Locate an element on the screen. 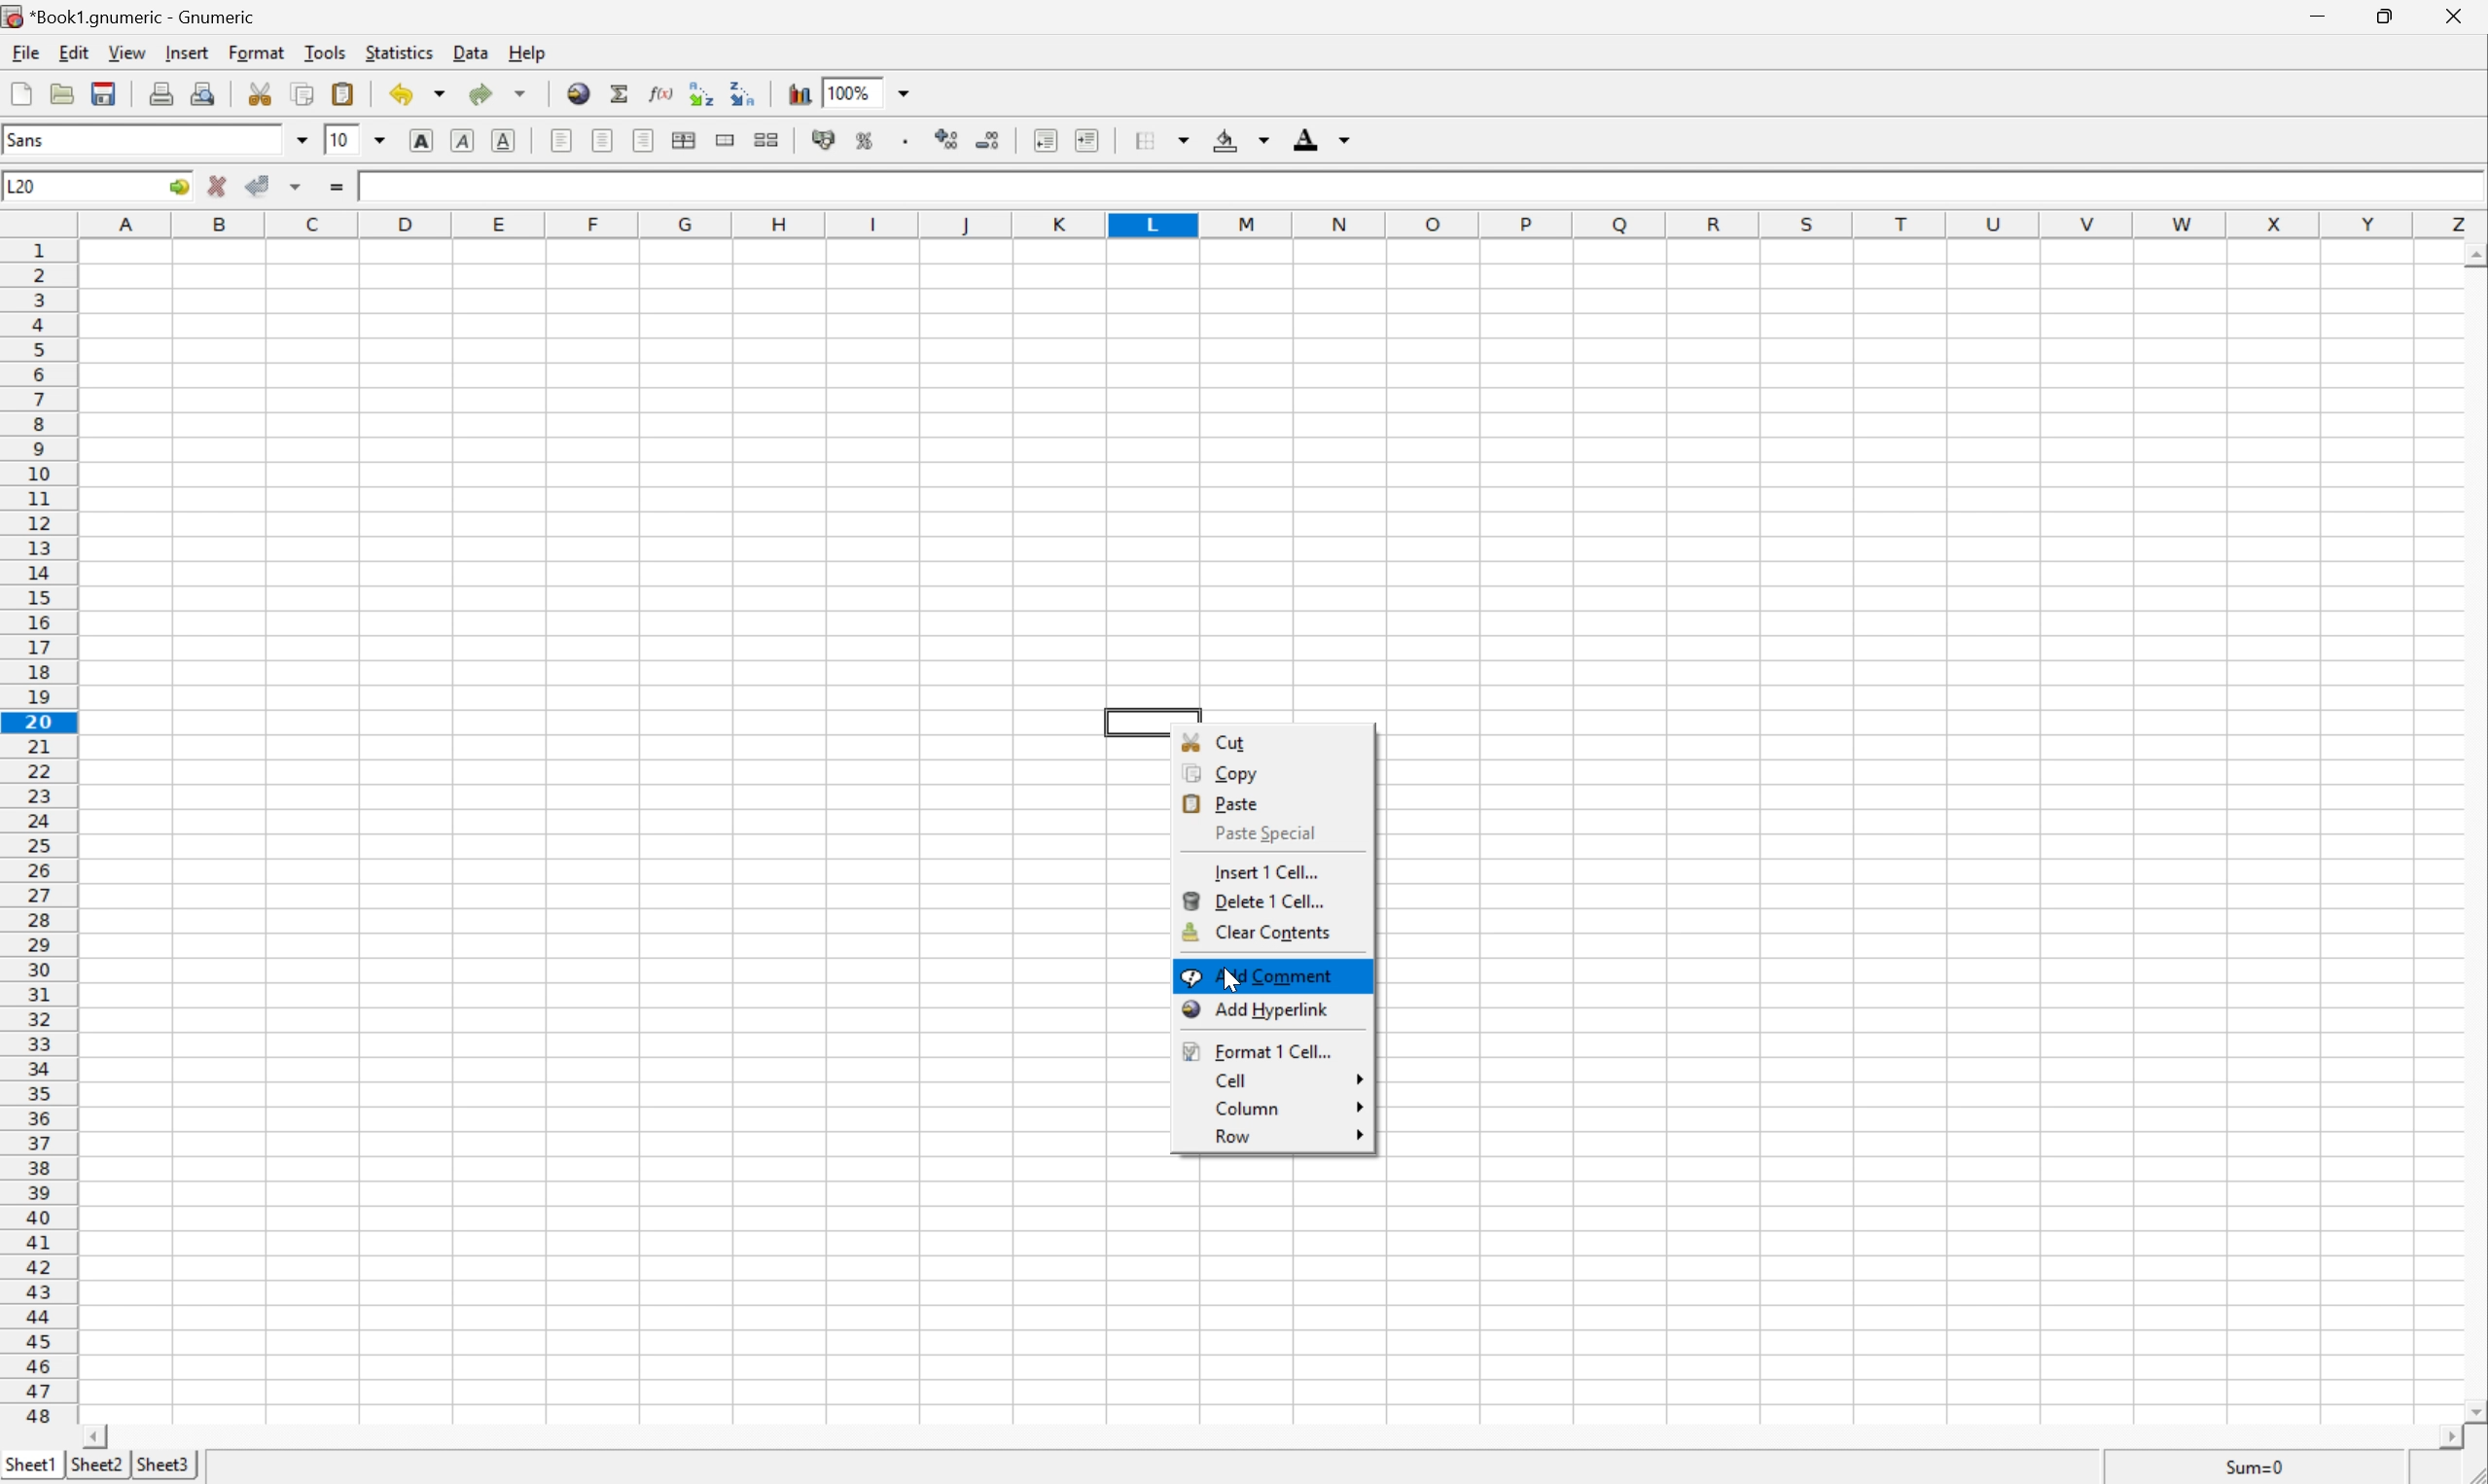  Set the format of the selected cells to include a thousands separator is located at coordinates (908, 140).